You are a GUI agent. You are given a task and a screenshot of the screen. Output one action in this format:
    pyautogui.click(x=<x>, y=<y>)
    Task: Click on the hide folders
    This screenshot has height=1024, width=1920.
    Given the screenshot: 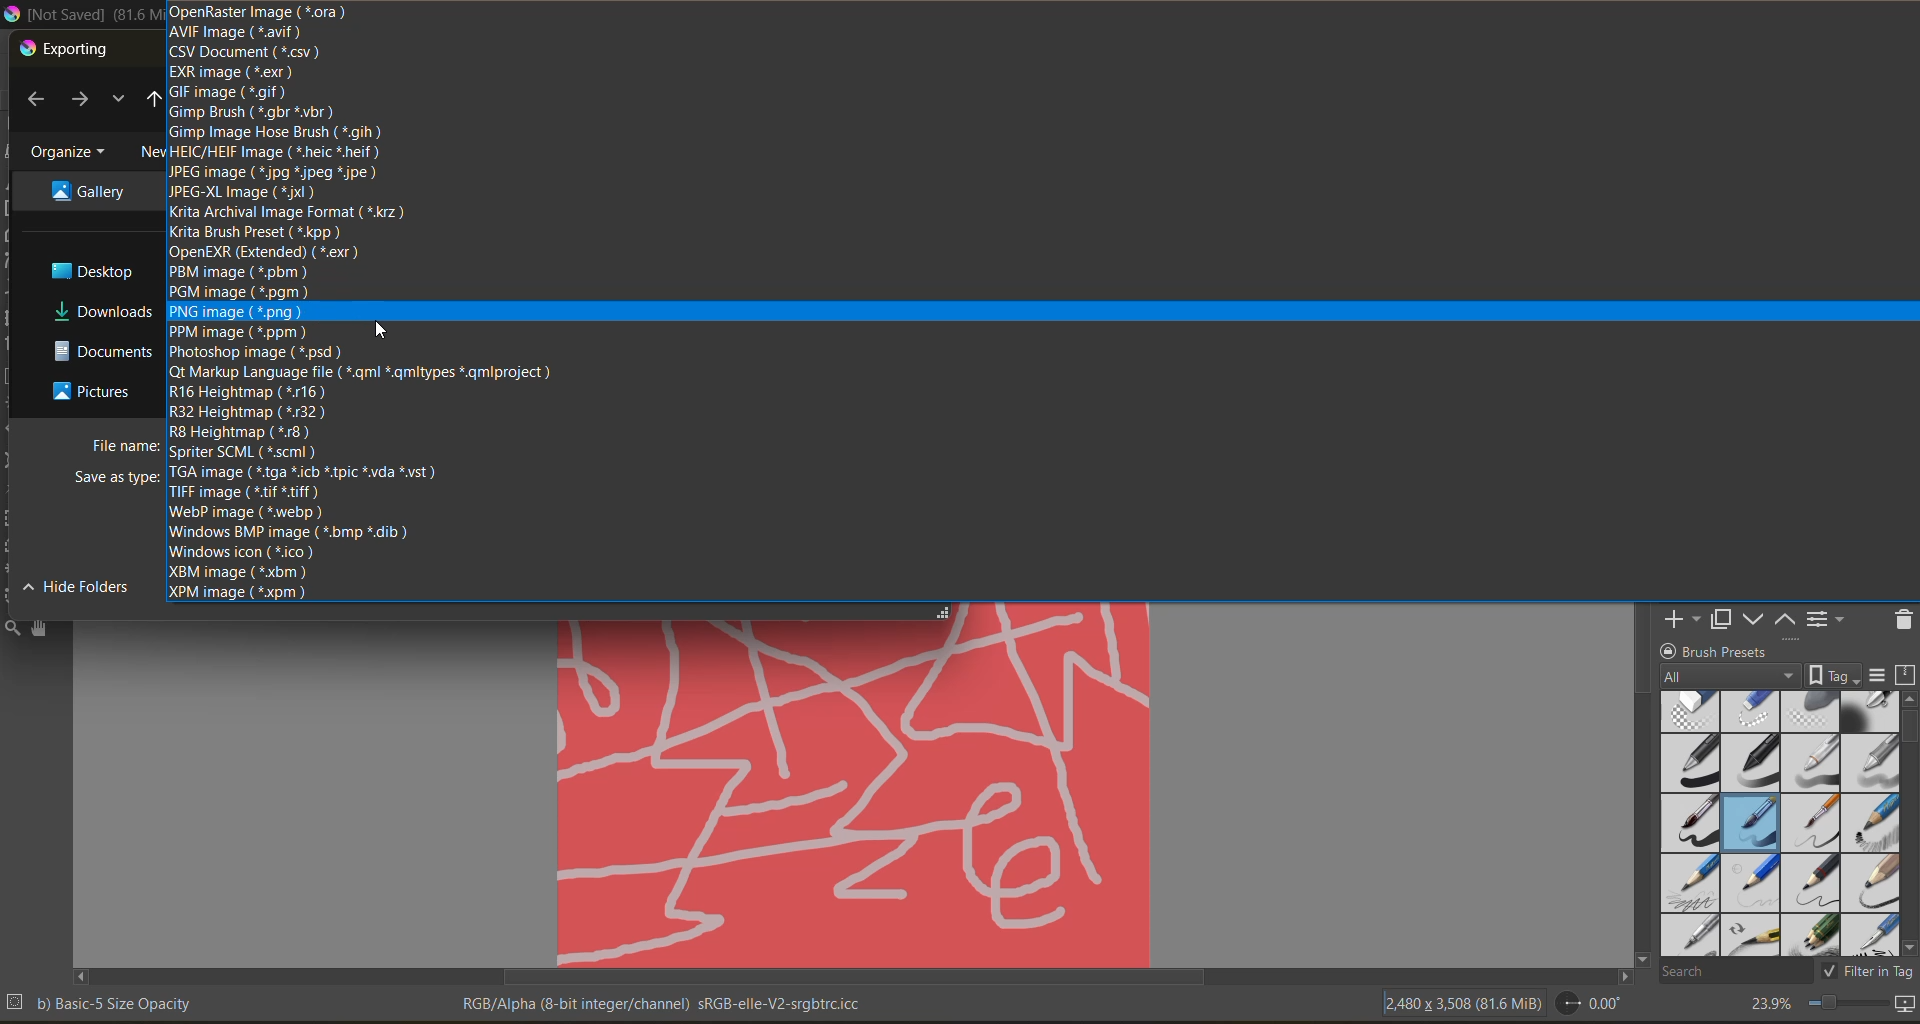 What is the action you would take?
    pyautogui.click(x=83, y=585)
    